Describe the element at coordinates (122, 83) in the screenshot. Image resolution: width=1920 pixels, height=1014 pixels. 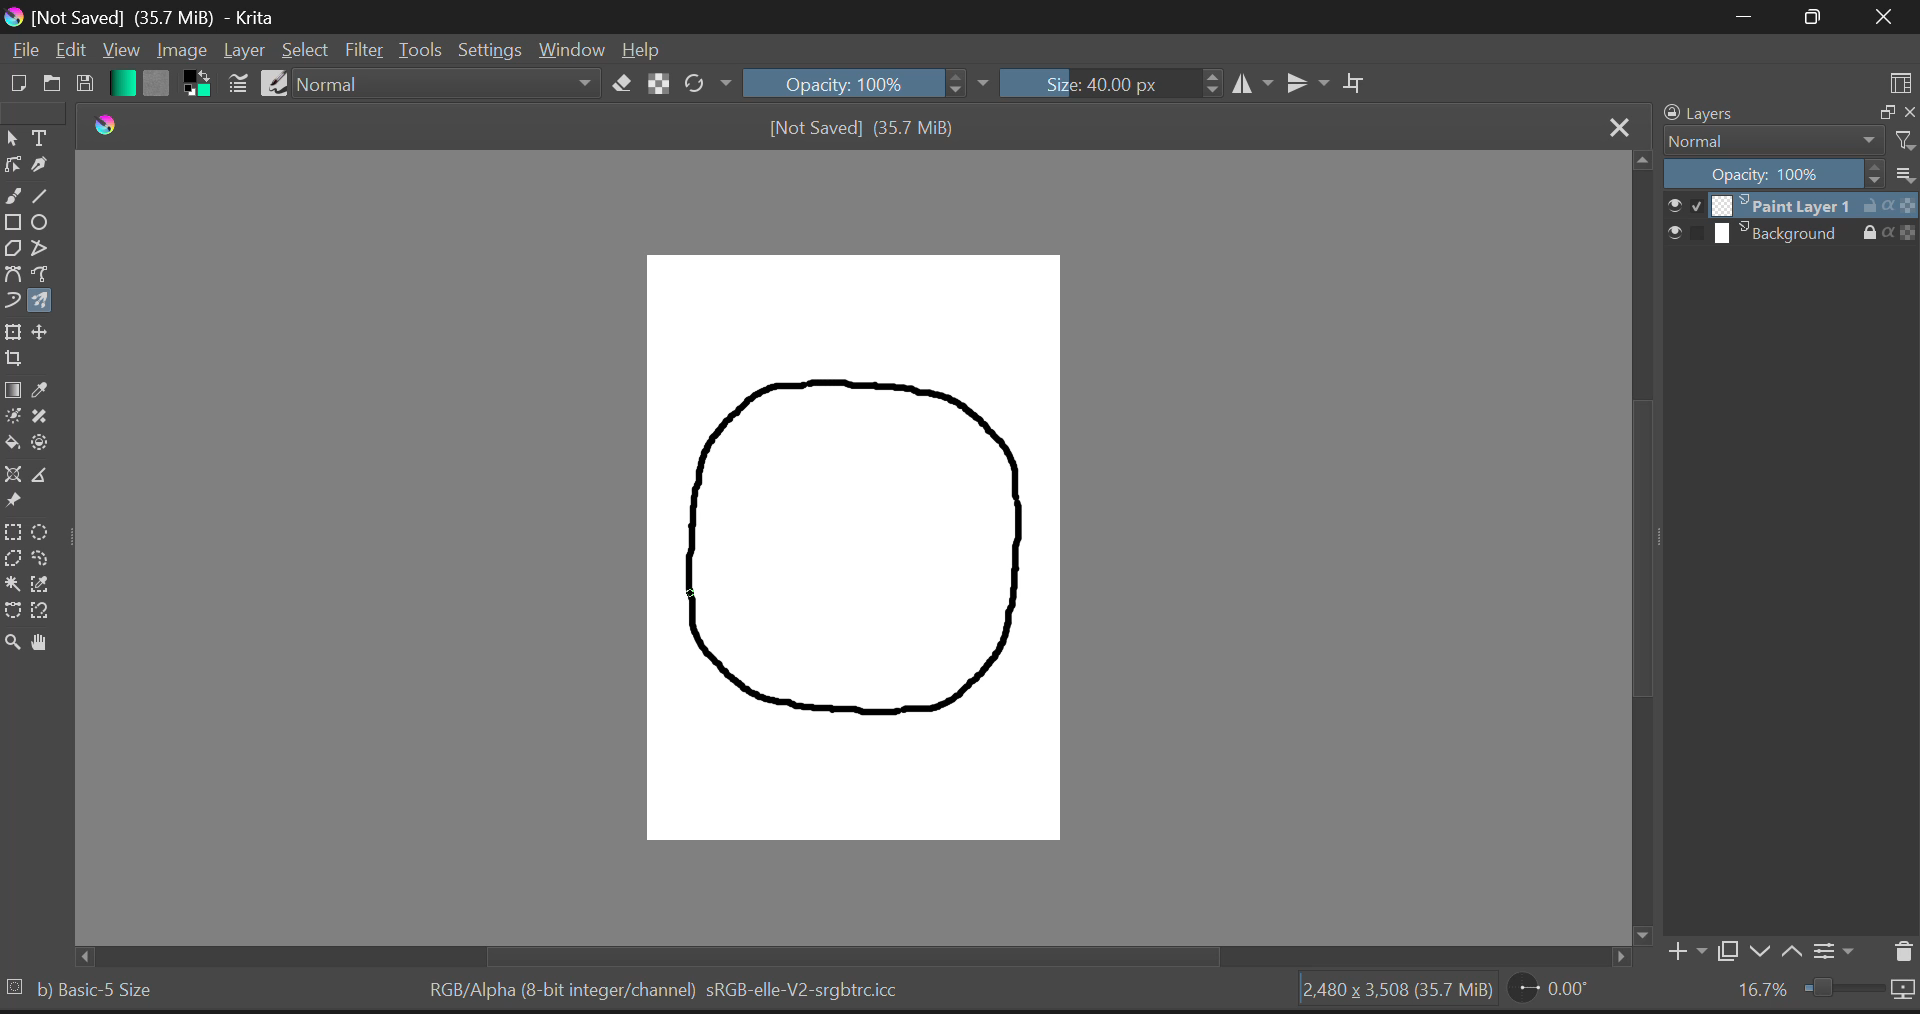
I see `Gradient` at that location.